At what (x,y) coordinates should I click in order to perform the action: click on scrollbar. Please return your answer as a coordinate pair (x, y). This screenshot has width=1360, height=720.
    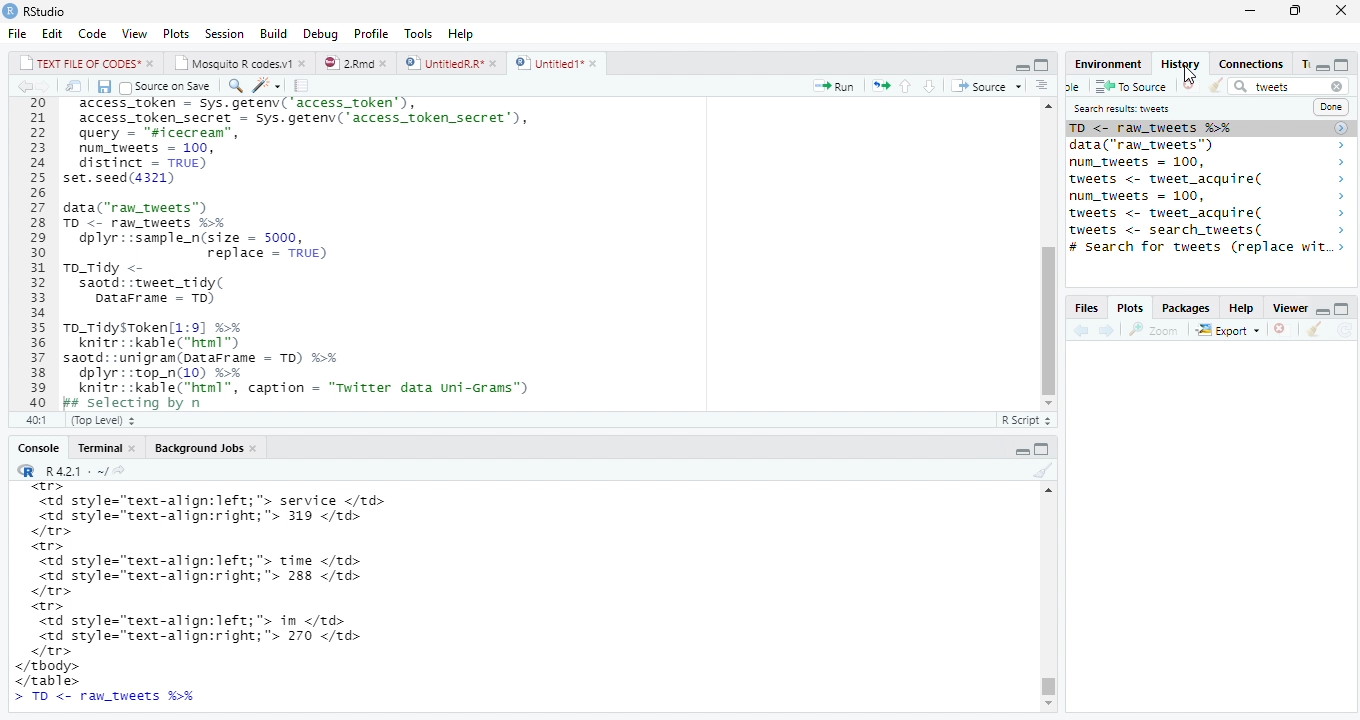
    Looking at the image, I should click on (1047, 250).